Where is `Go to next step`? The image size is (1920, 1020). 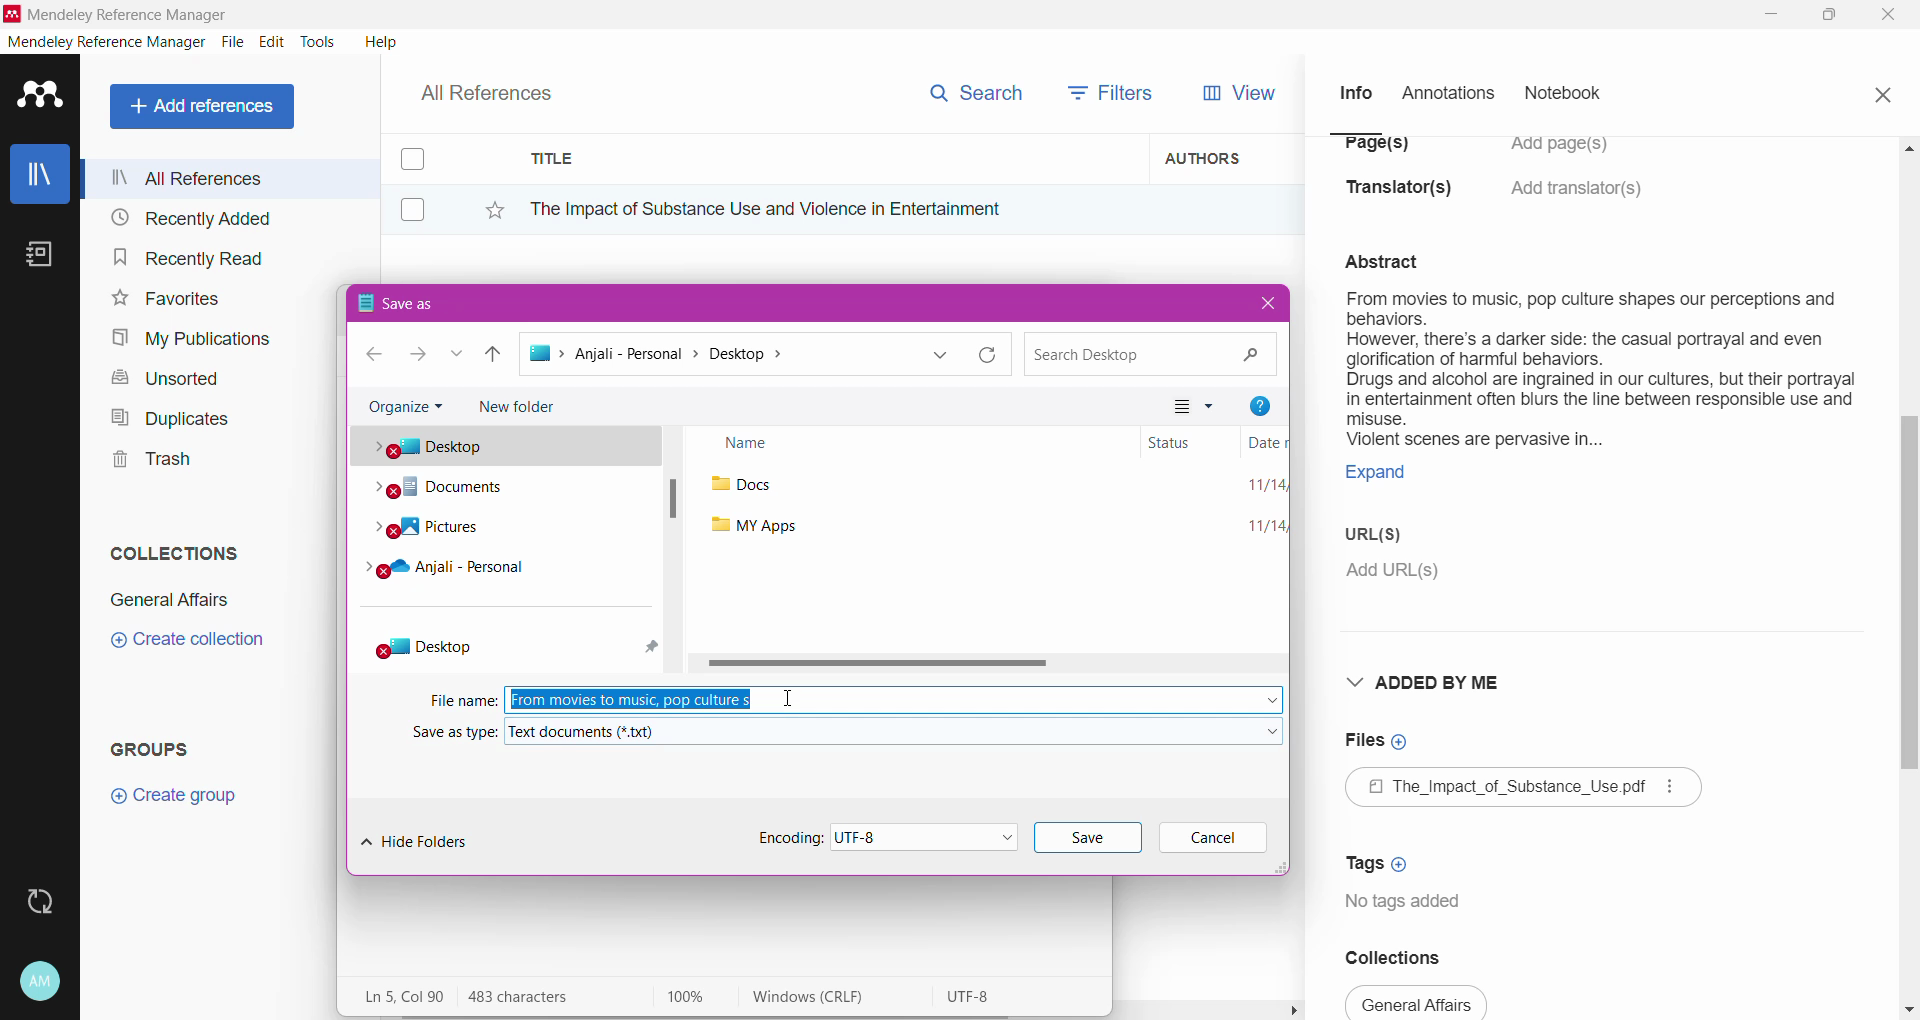 Go to next step is located at coordinates (416, 356).